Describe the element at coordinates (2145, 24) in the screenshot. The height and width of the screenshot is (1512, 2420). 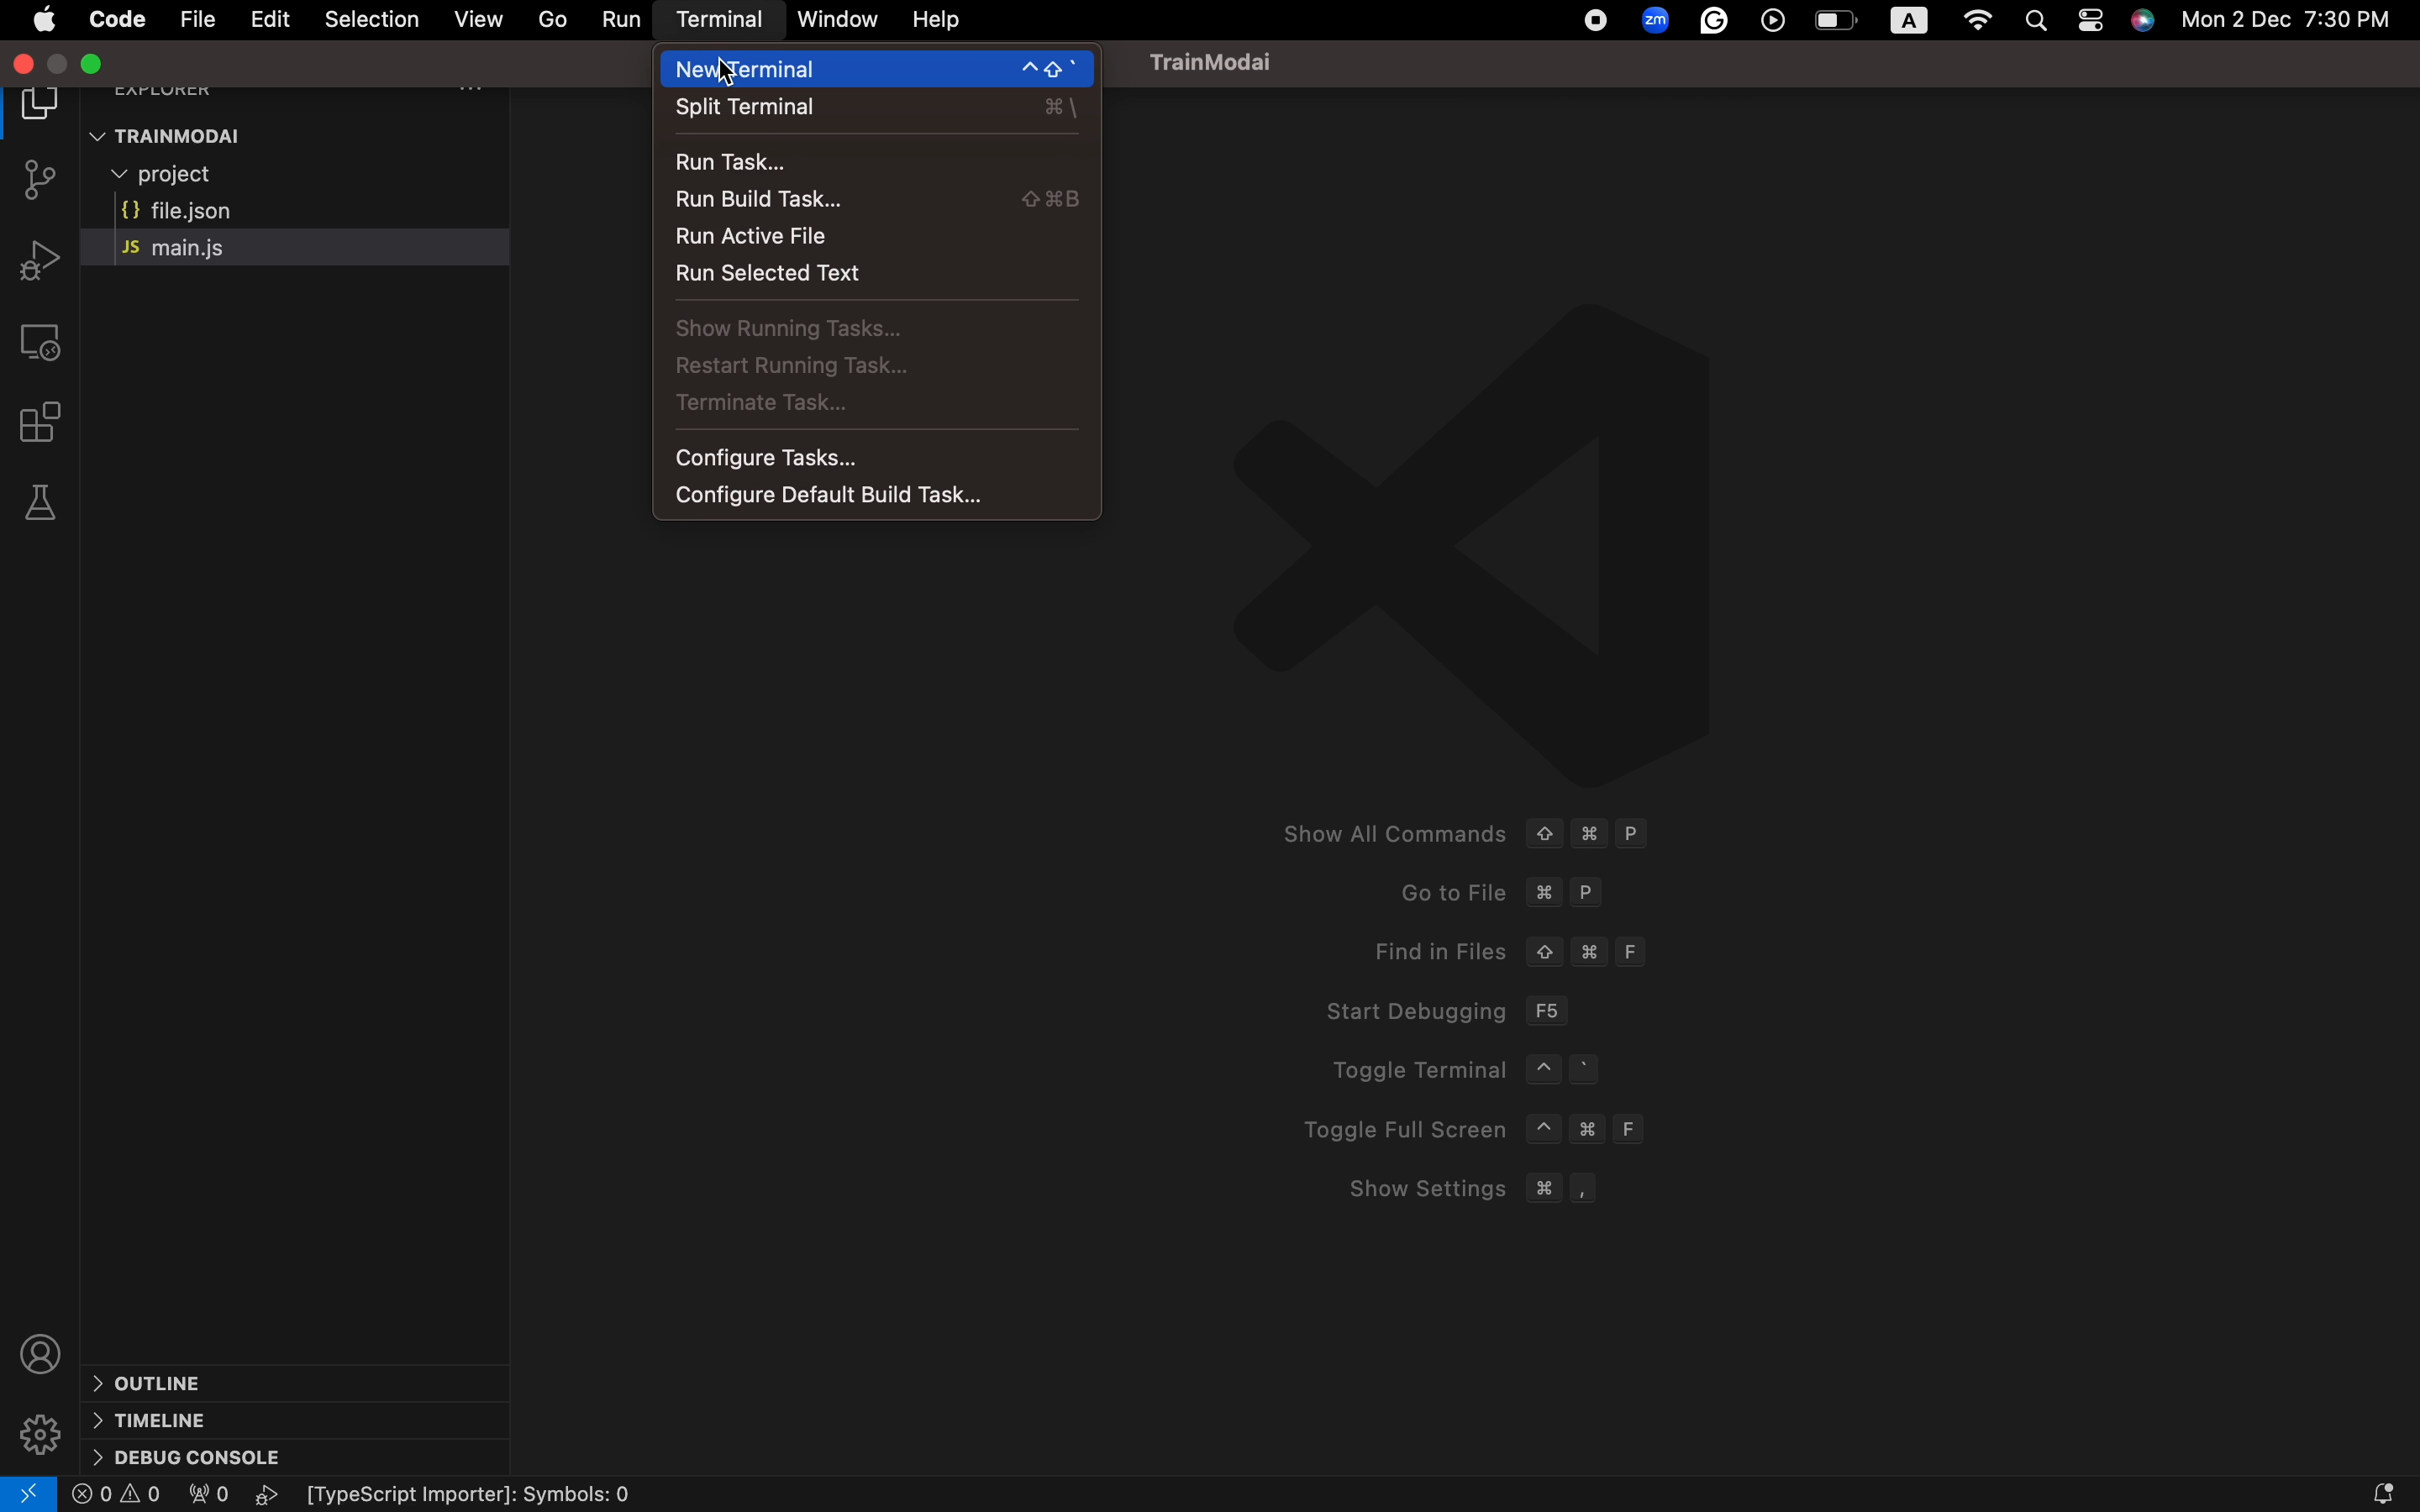
I see `Siri` at that location.